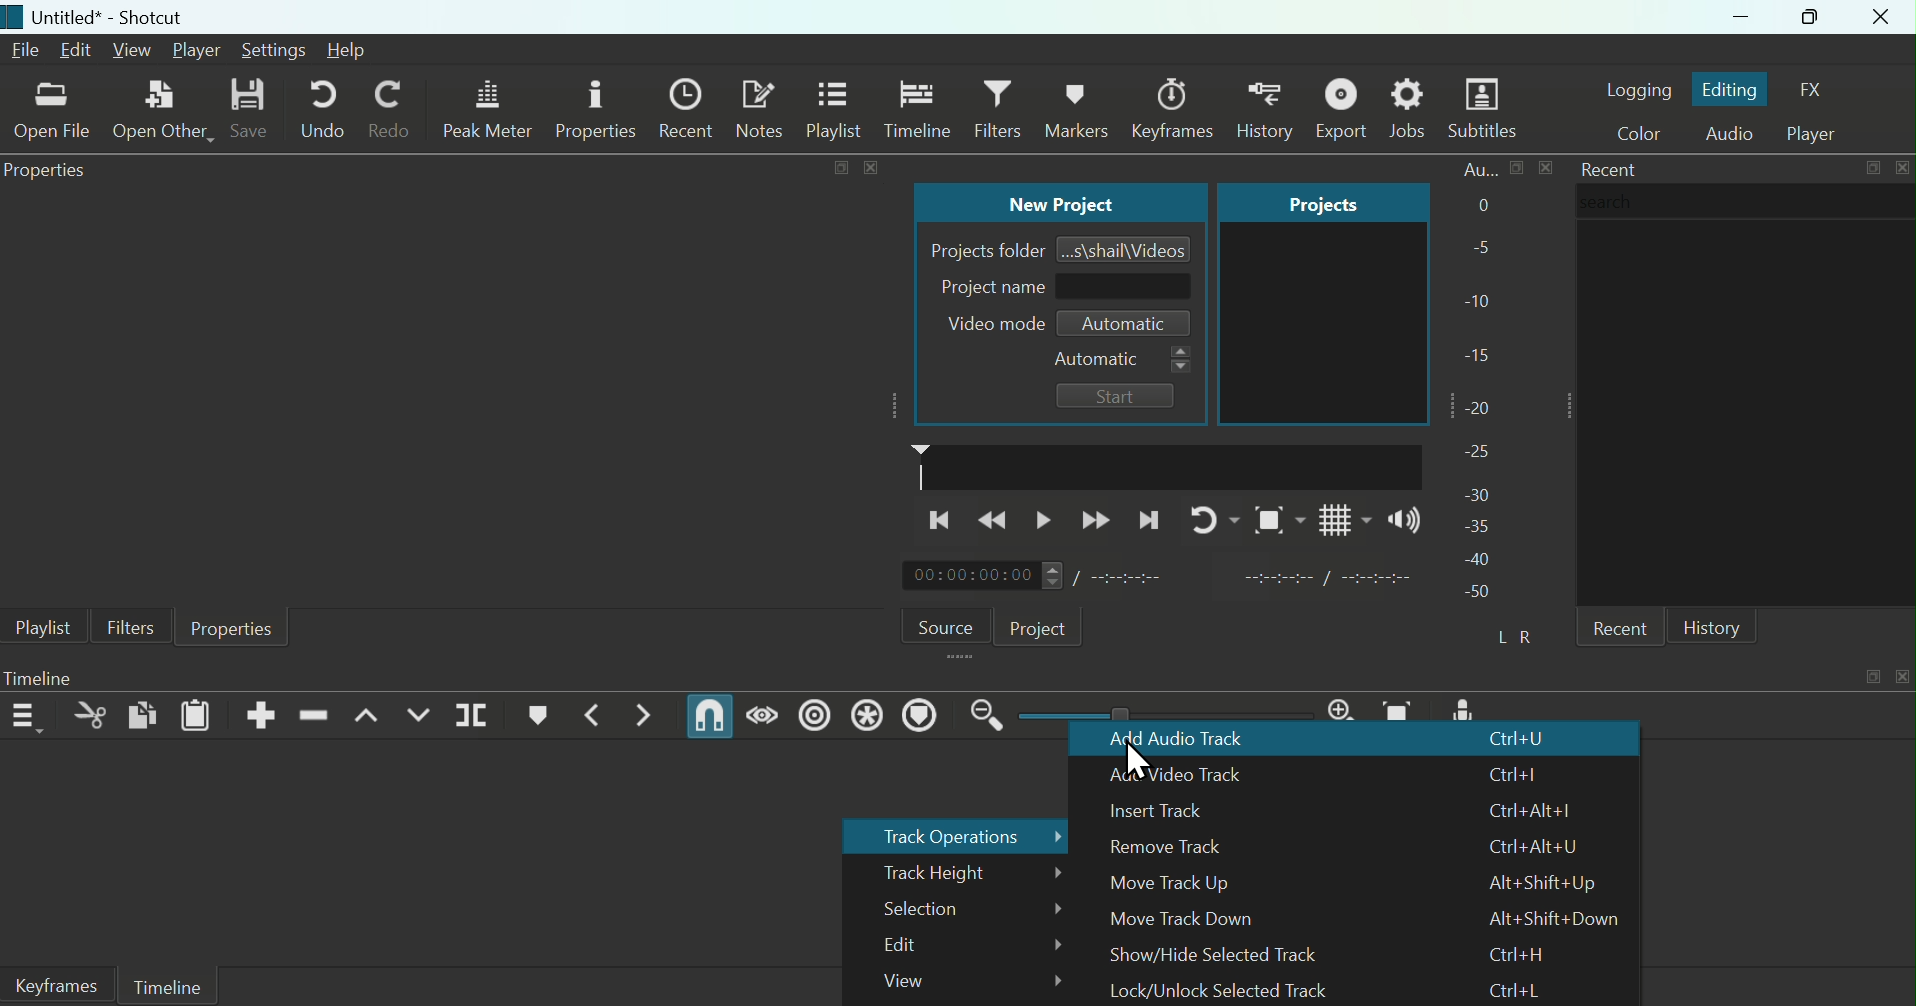 This screenshot has height=1006, width=1916. I want to click on Audio, so click(1728, 135).